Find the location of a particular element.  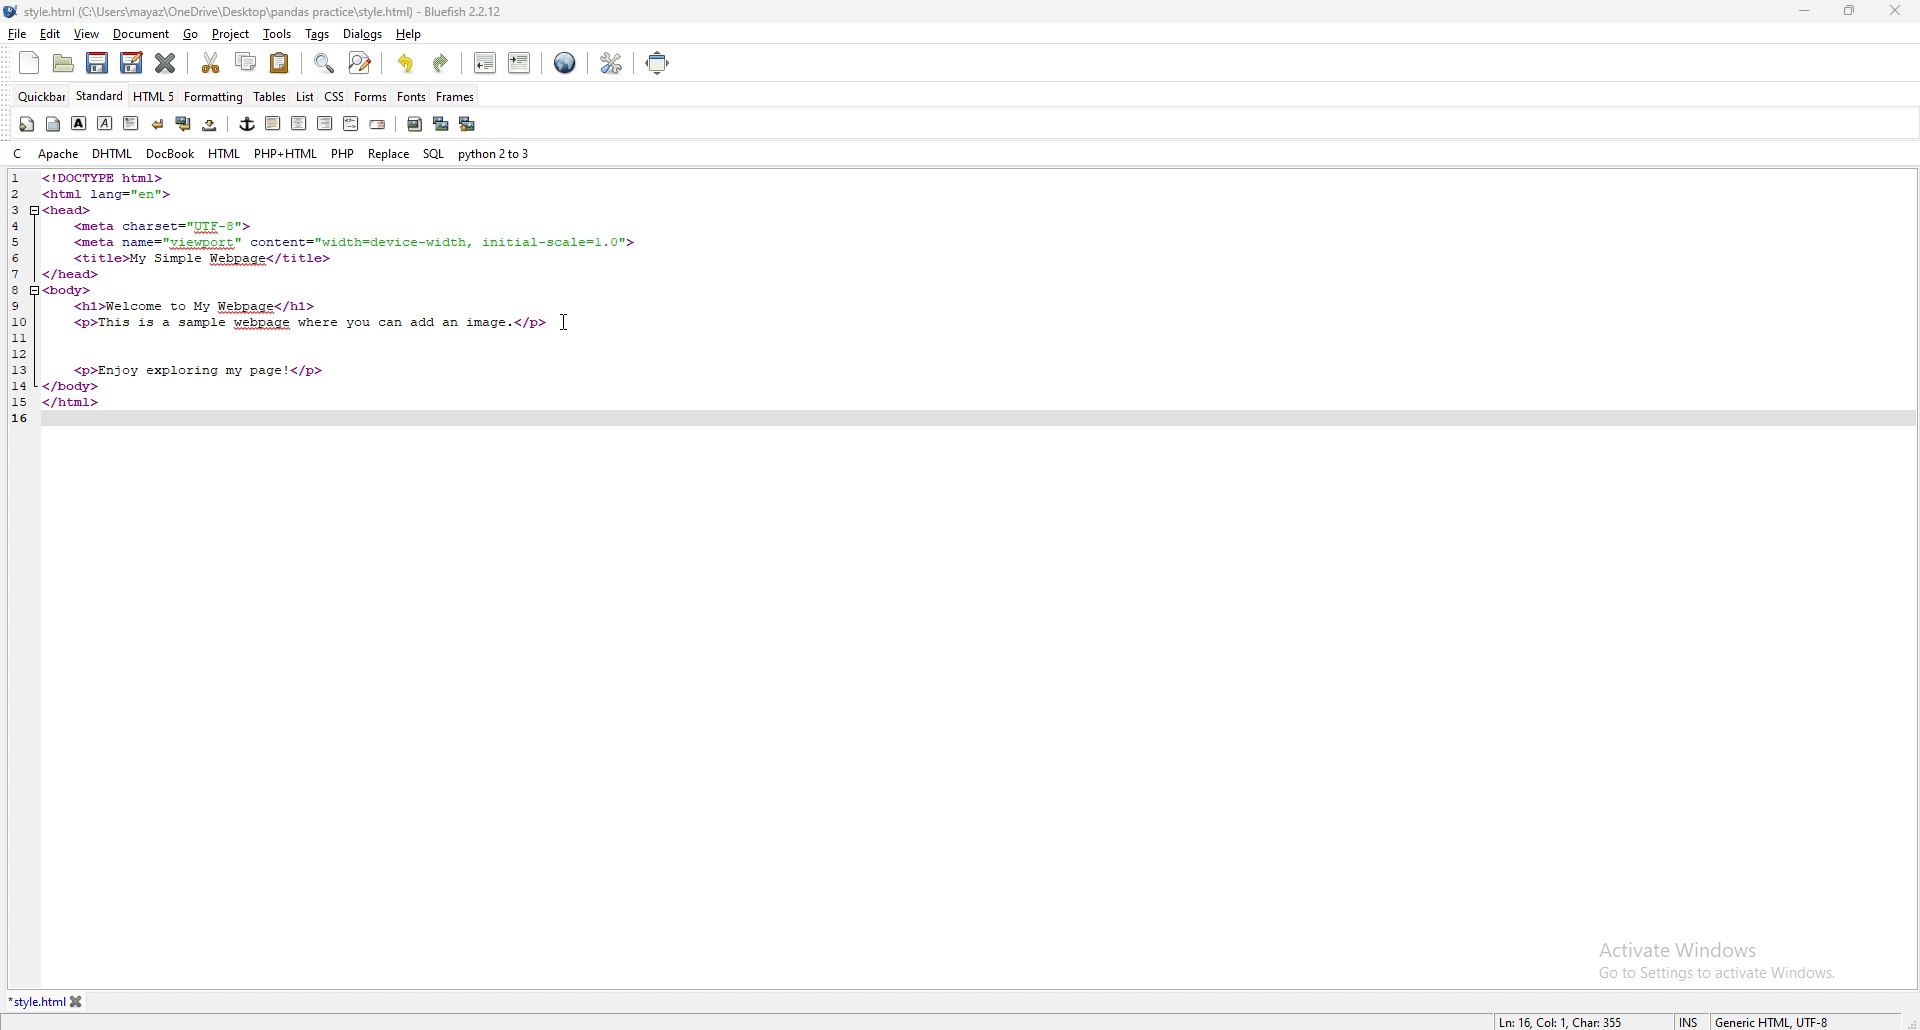

quickbar is located at coordinates (41, 97).